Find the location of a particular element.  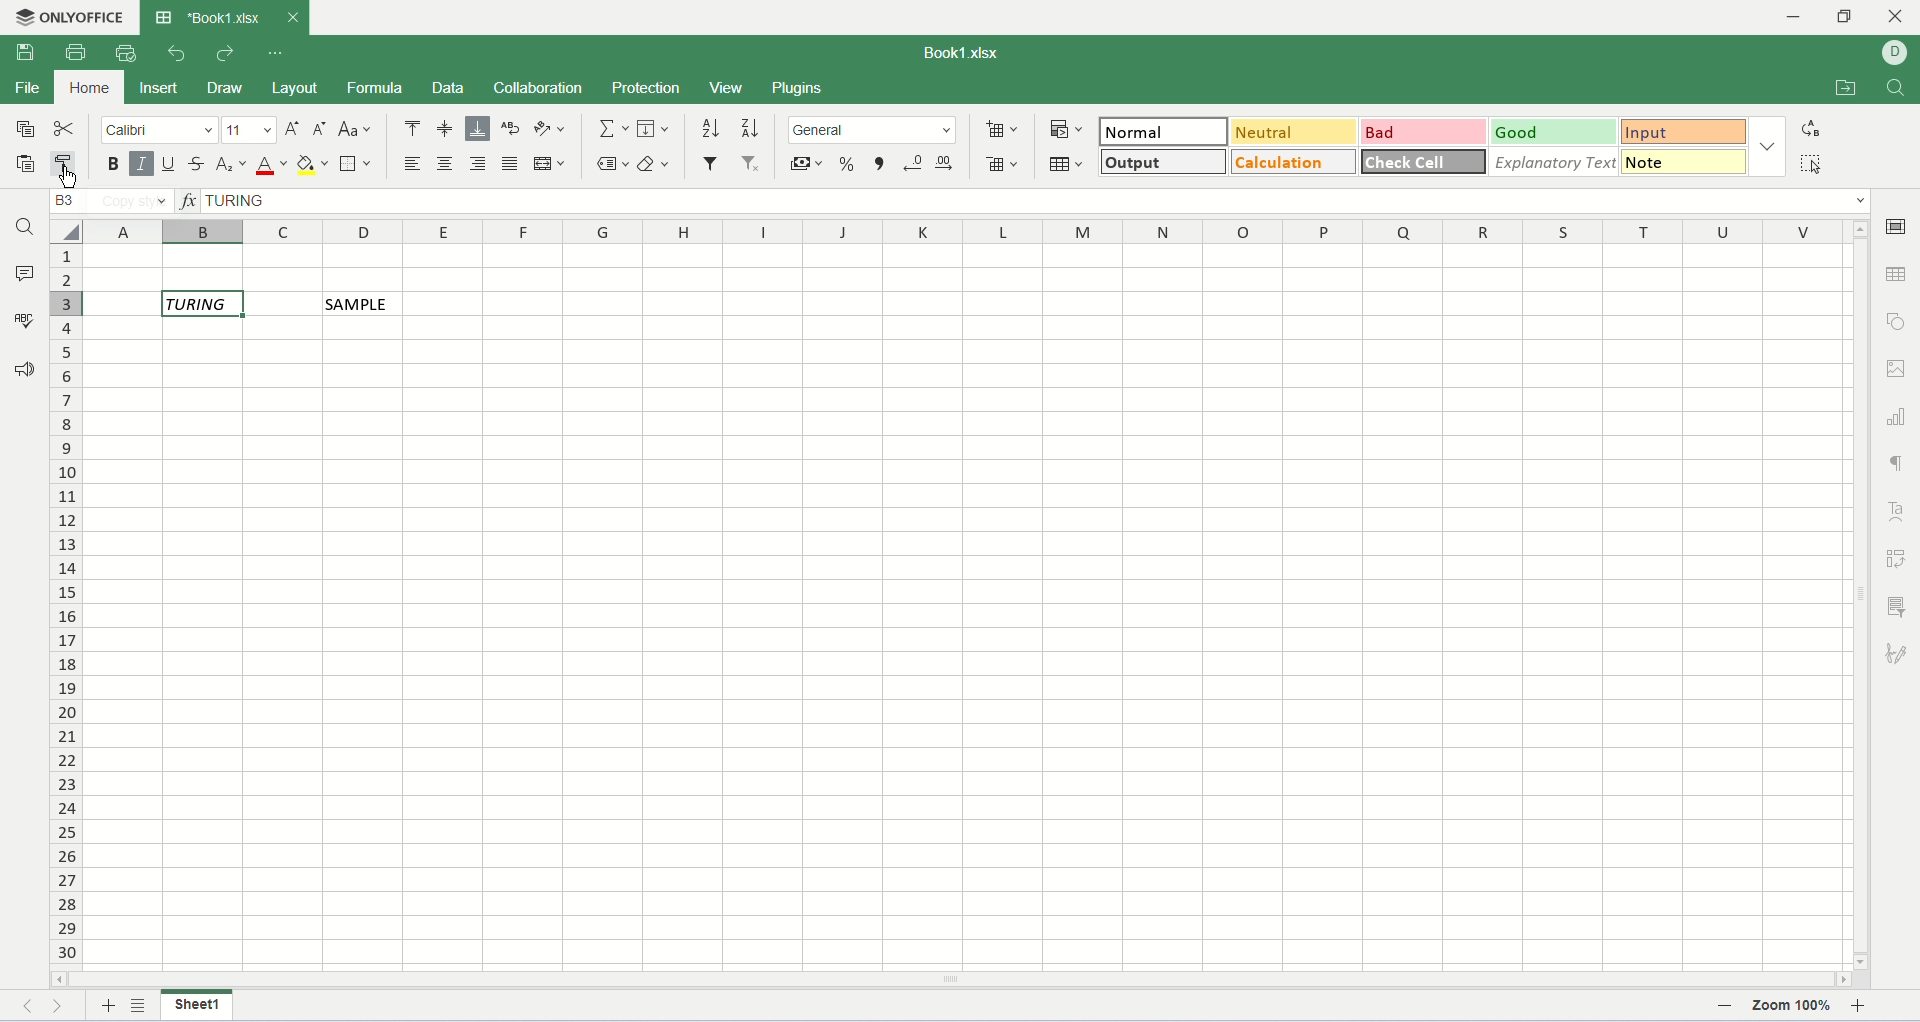

input is located at coordinates (1688, 132).